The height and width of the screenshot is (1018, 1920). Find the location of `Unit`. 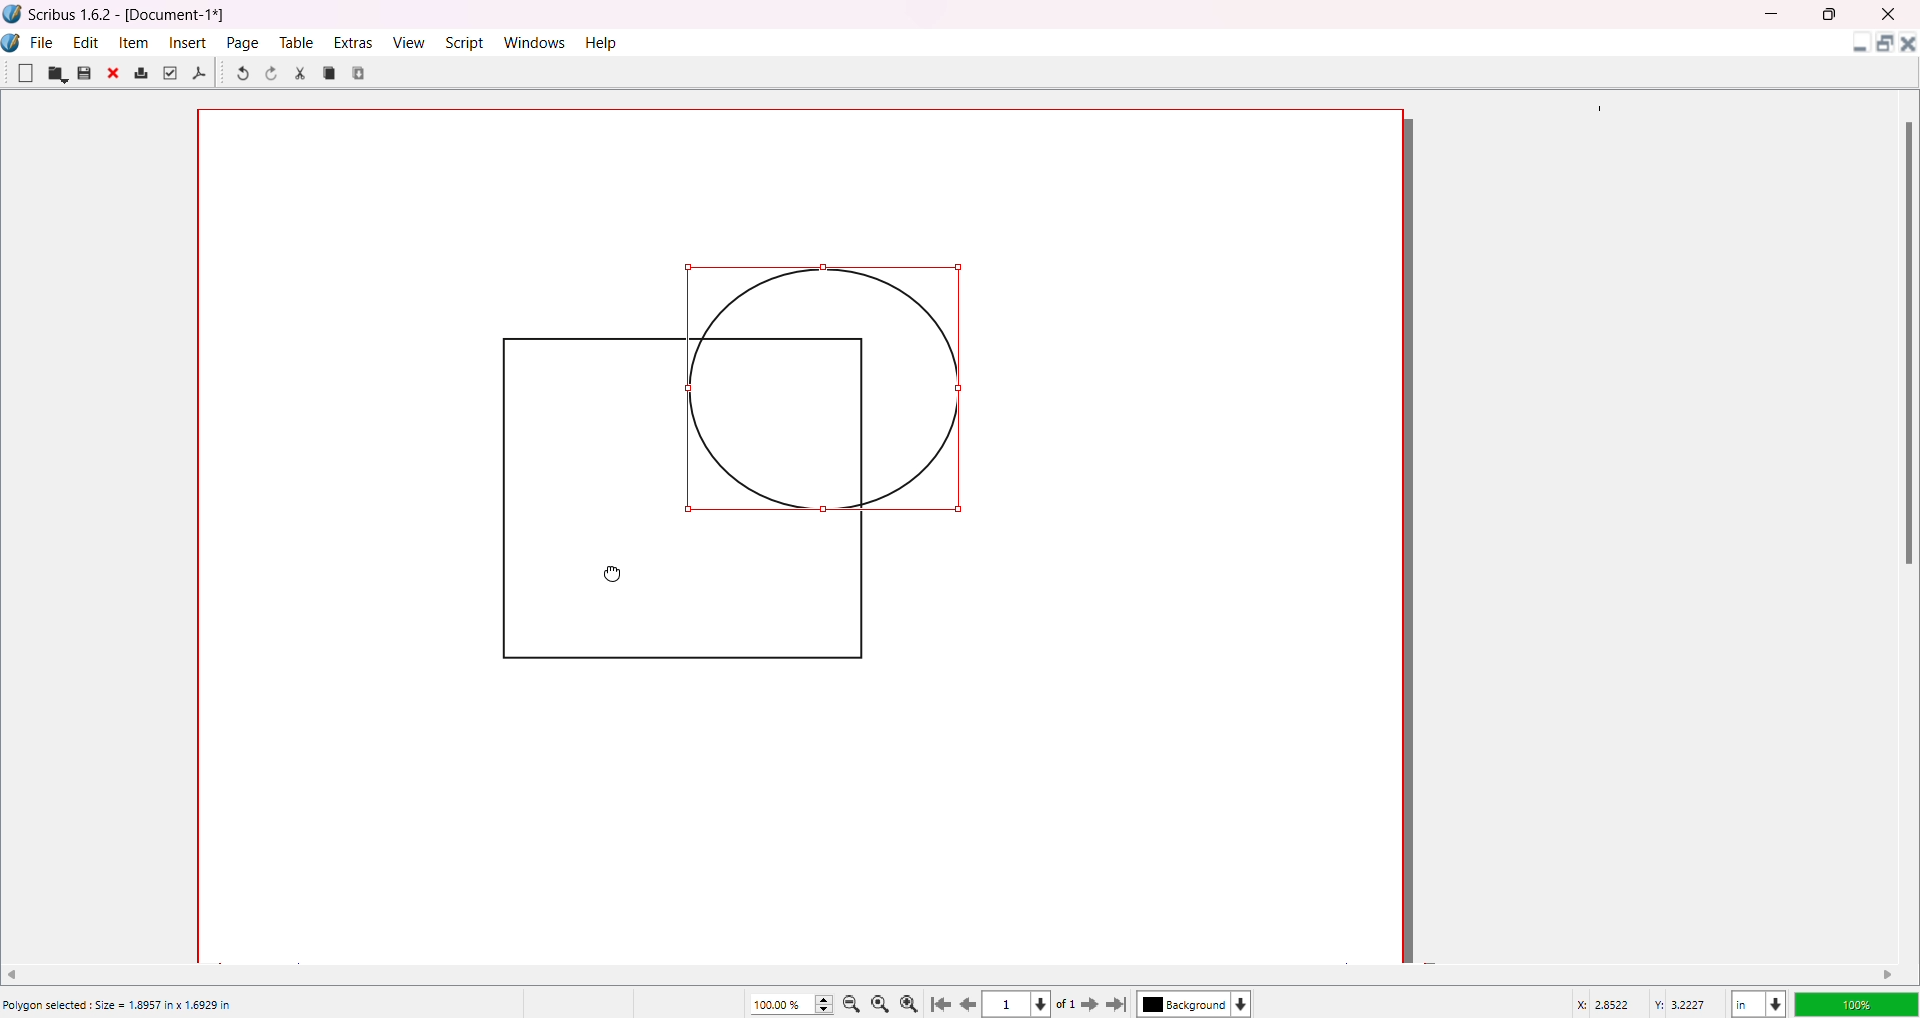

Unit is located at coordinates (1757, 1001).